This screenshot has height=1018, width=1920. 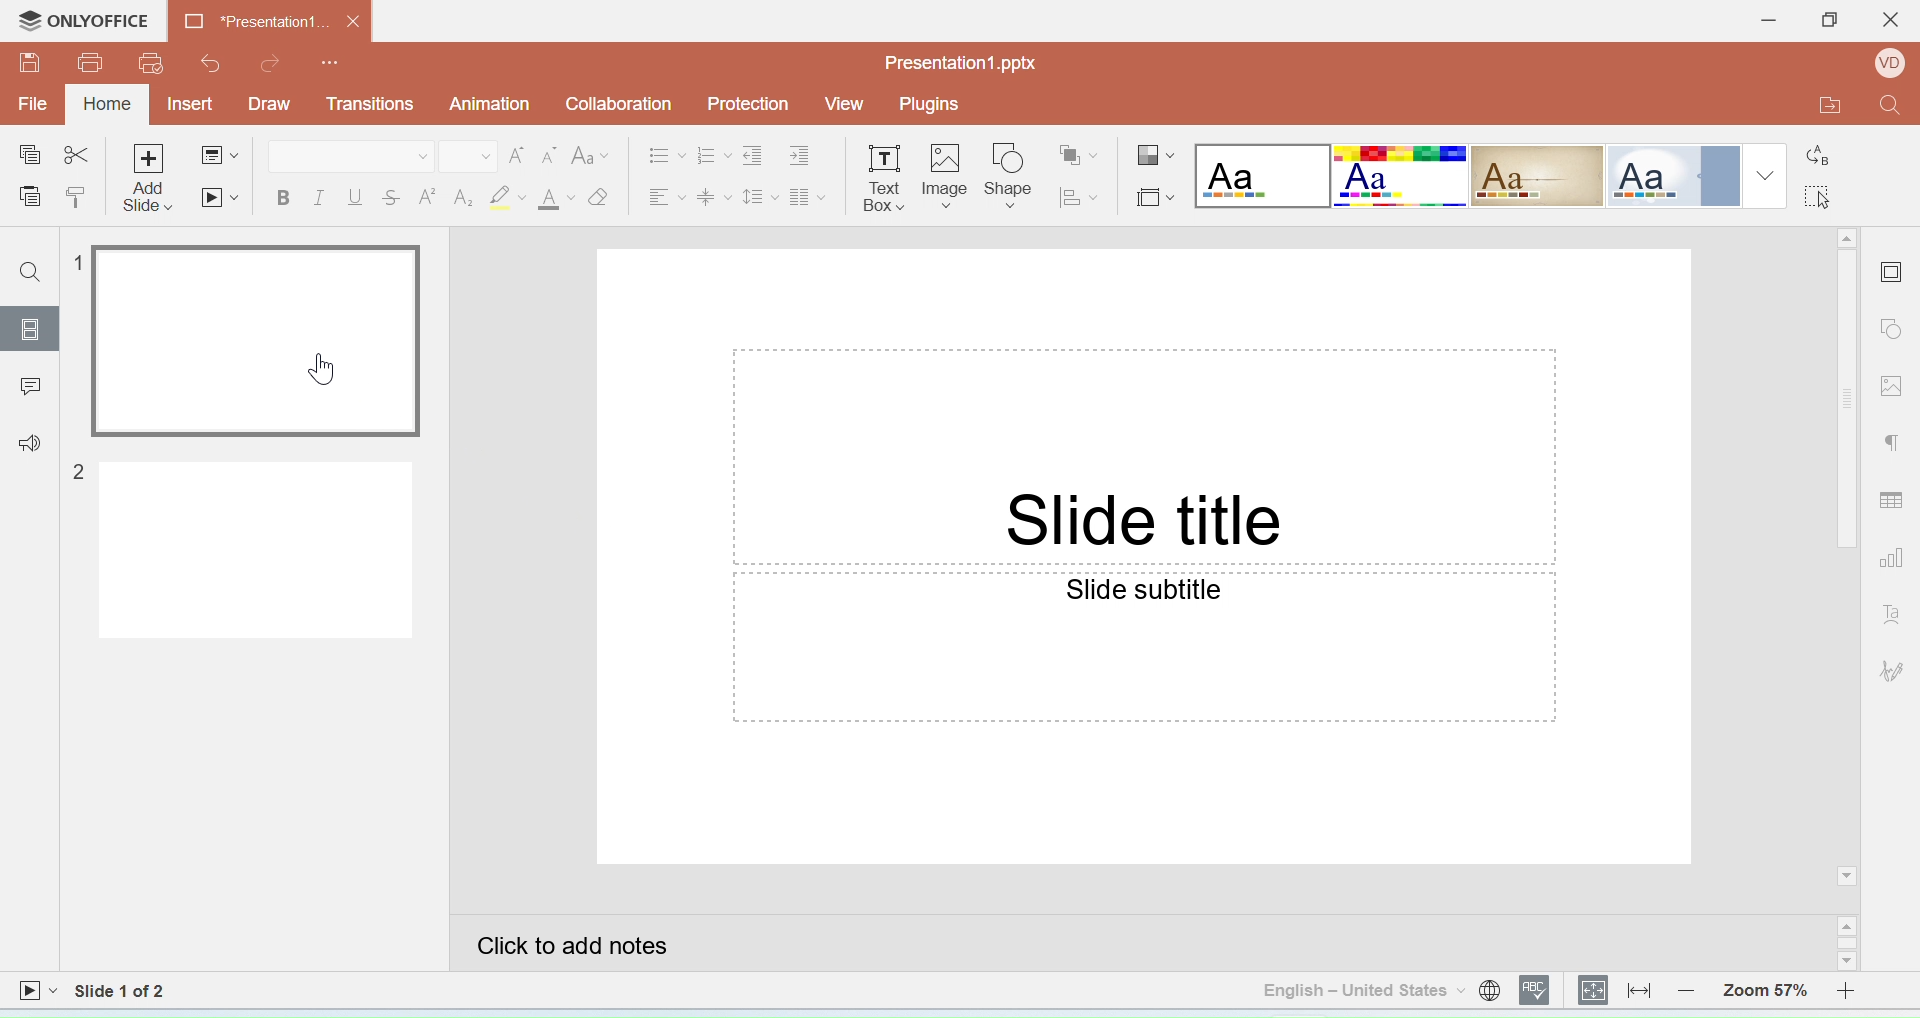 I want to click on Increment font size, so click(x=516, y=156).